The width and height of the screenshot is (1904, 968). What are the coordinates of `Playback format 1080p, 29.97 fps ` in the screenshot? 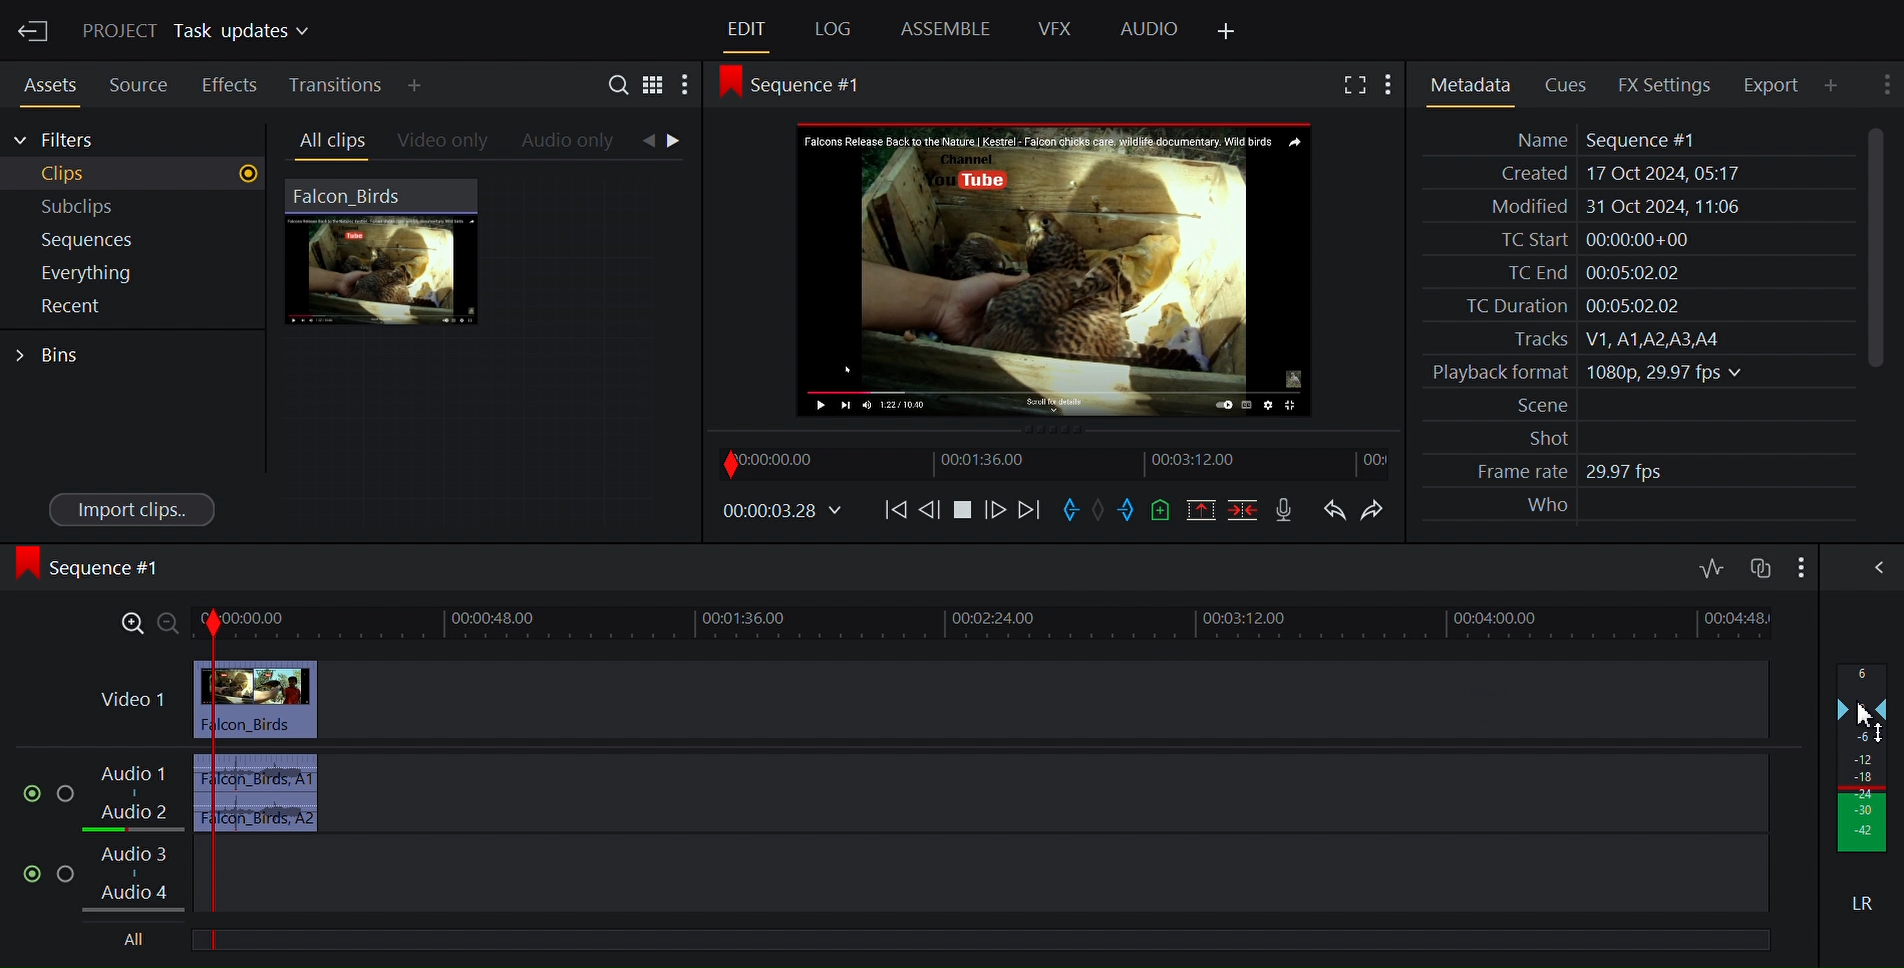 It's located at (1582, 373).